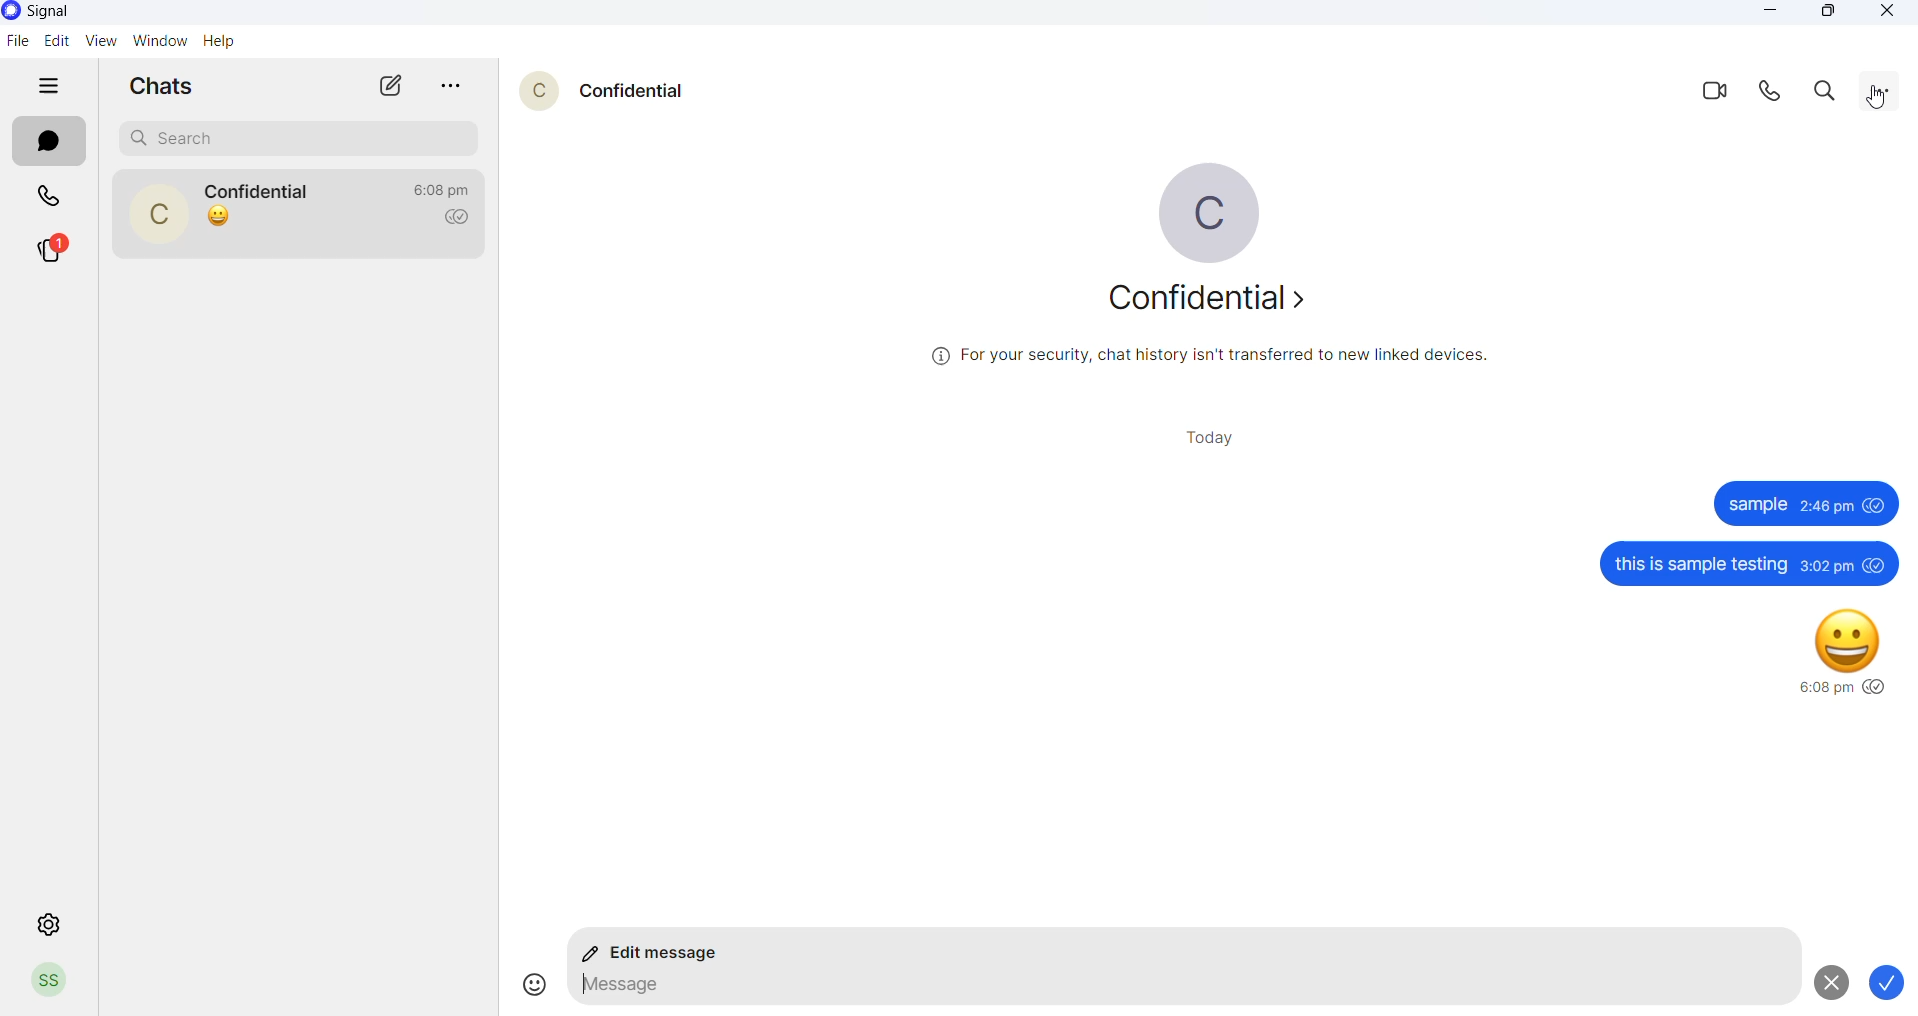 This screenshot has height=1016, width=1918. I want to click on hide, so click(53, 86).